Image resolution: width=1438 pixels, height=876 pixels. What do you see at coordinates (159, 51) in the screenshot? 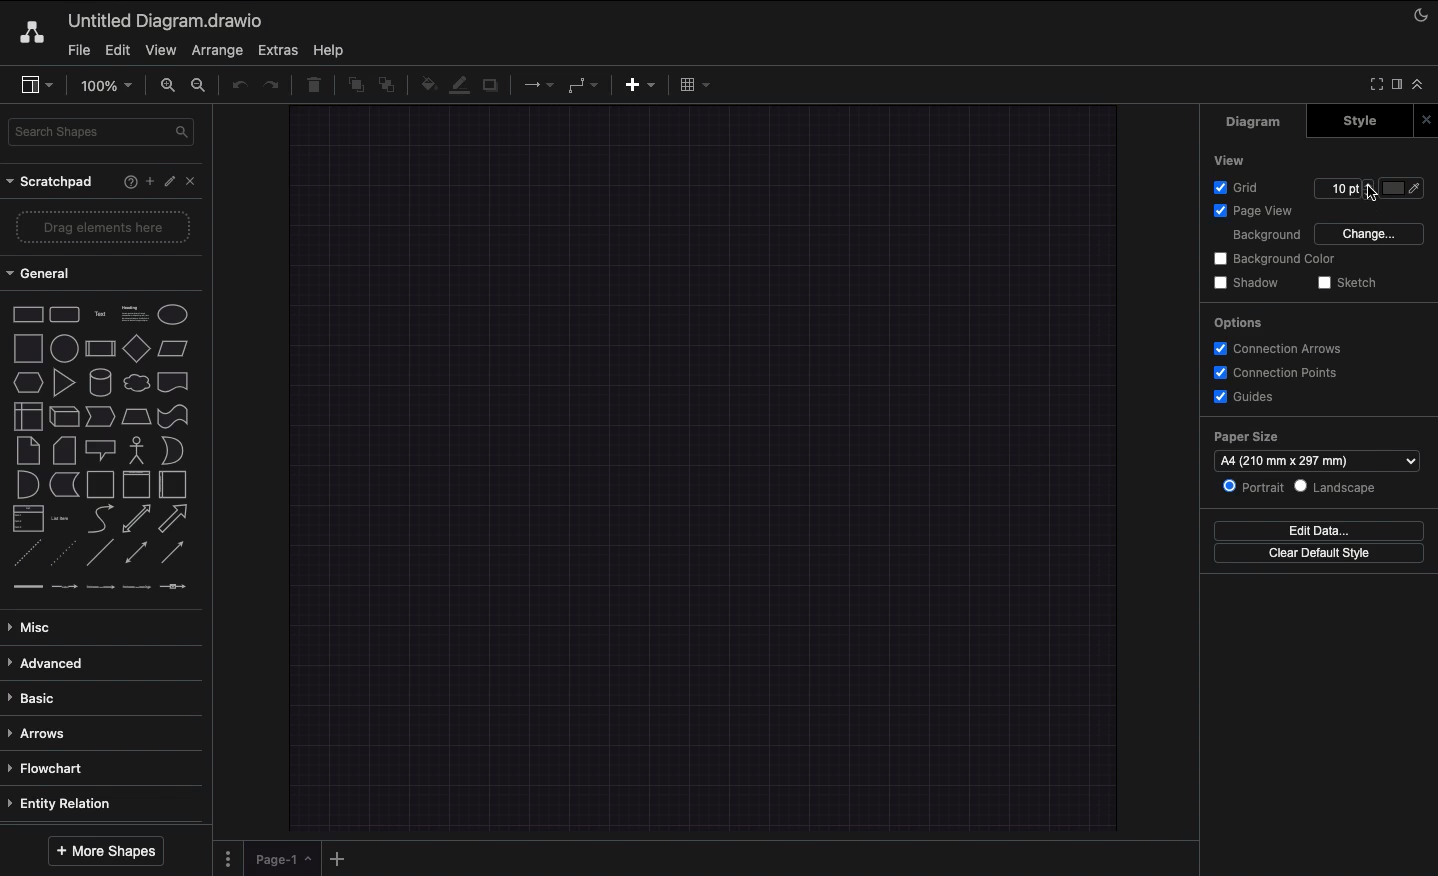
I see `View` at bounding box center [159, 51].